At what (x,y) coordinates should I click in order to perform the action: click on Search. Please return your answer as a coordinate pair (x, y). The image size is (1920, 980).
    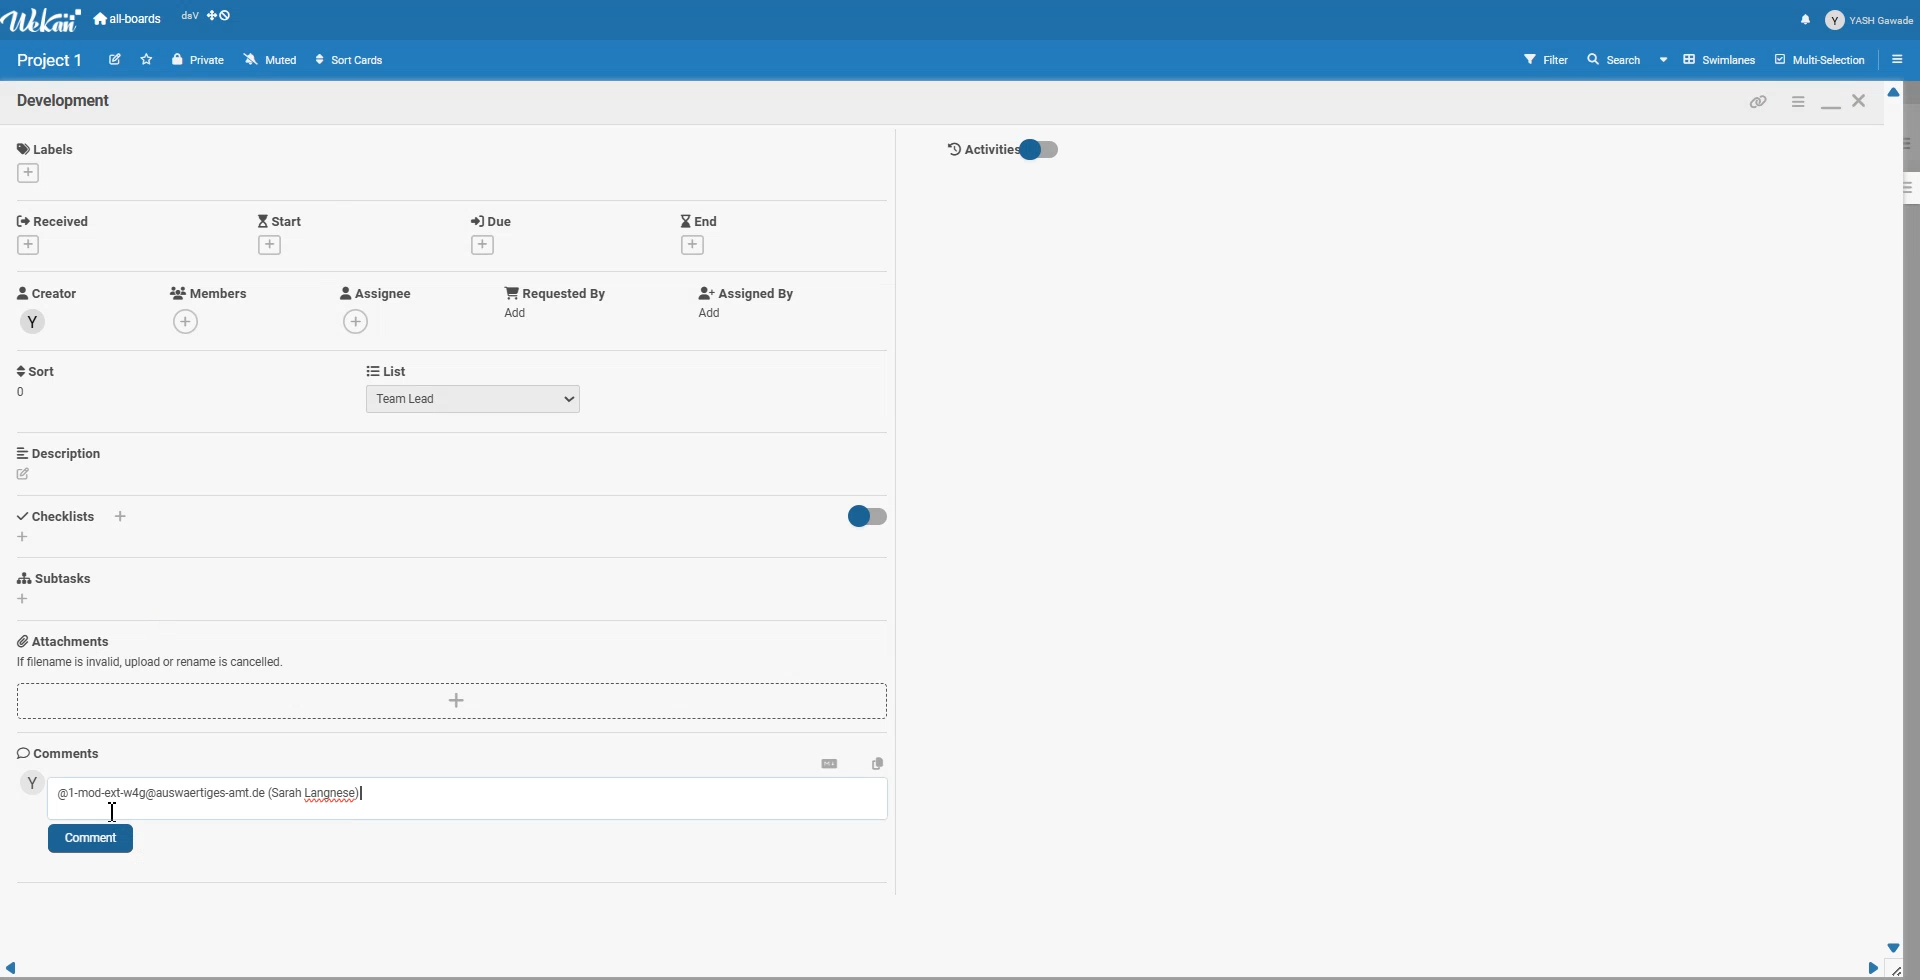
    Looking at the image, I should click on (1615, 59).